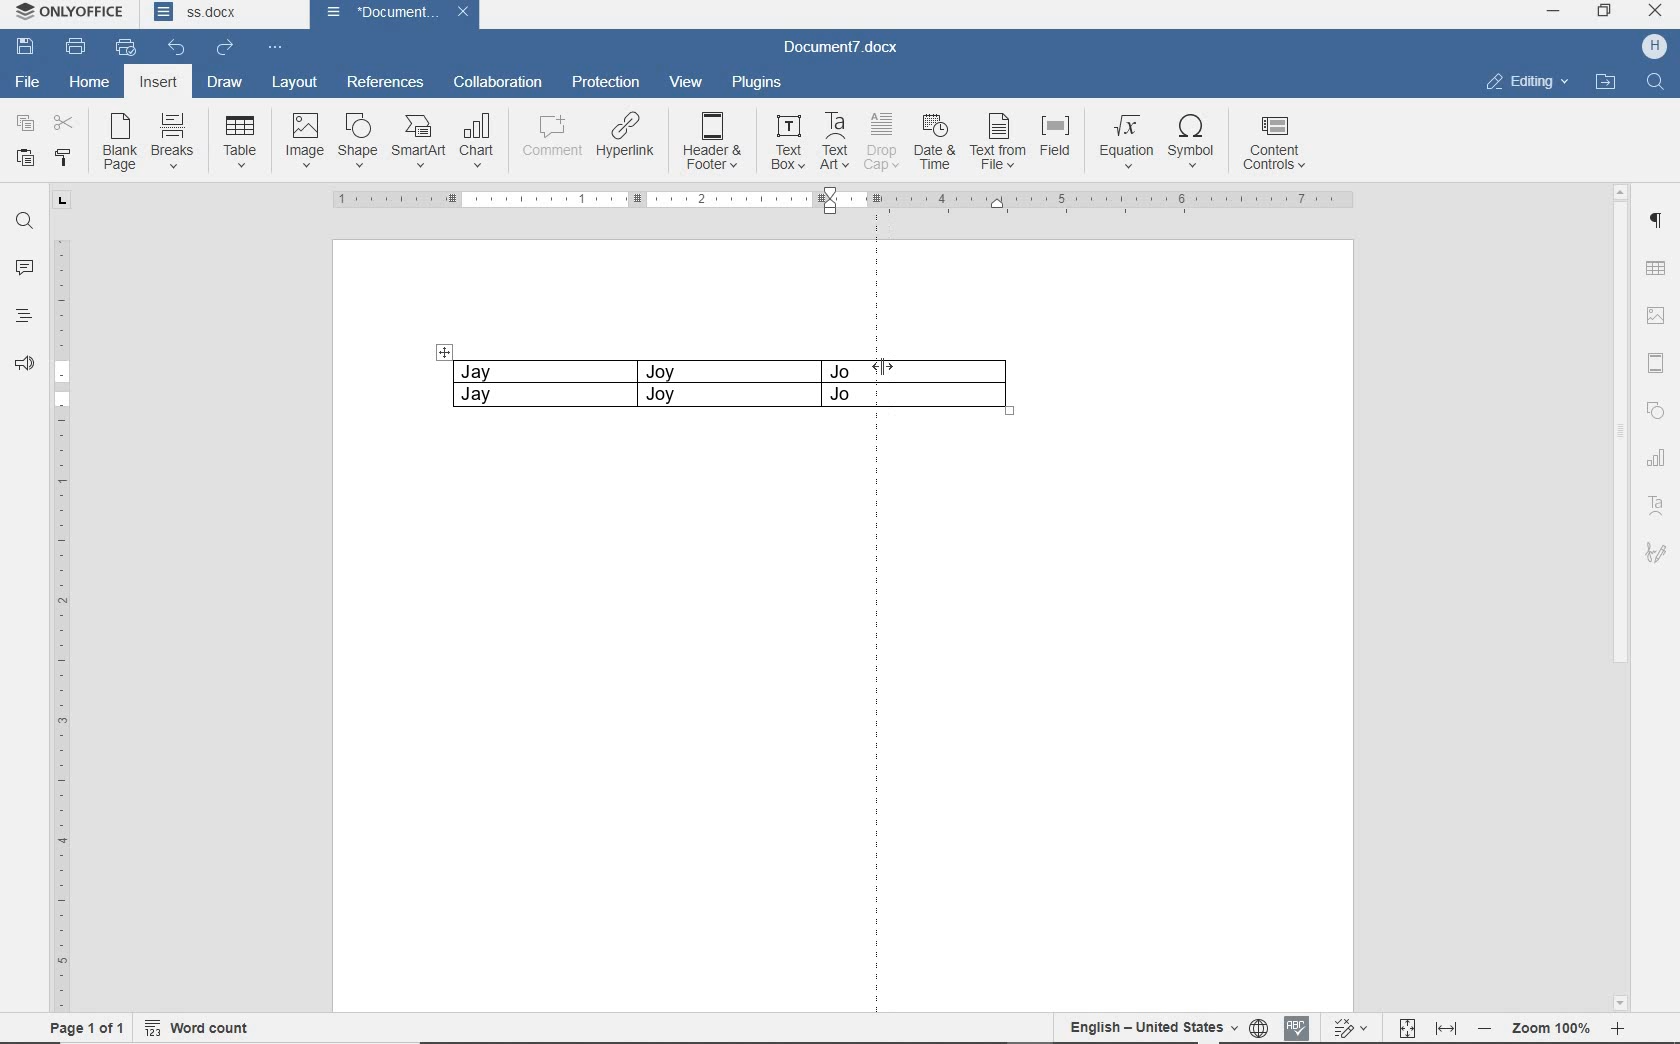  Describe the element at coordinates (1619, 597) in the screenshot. I see `SCROLLBAR` at that location.